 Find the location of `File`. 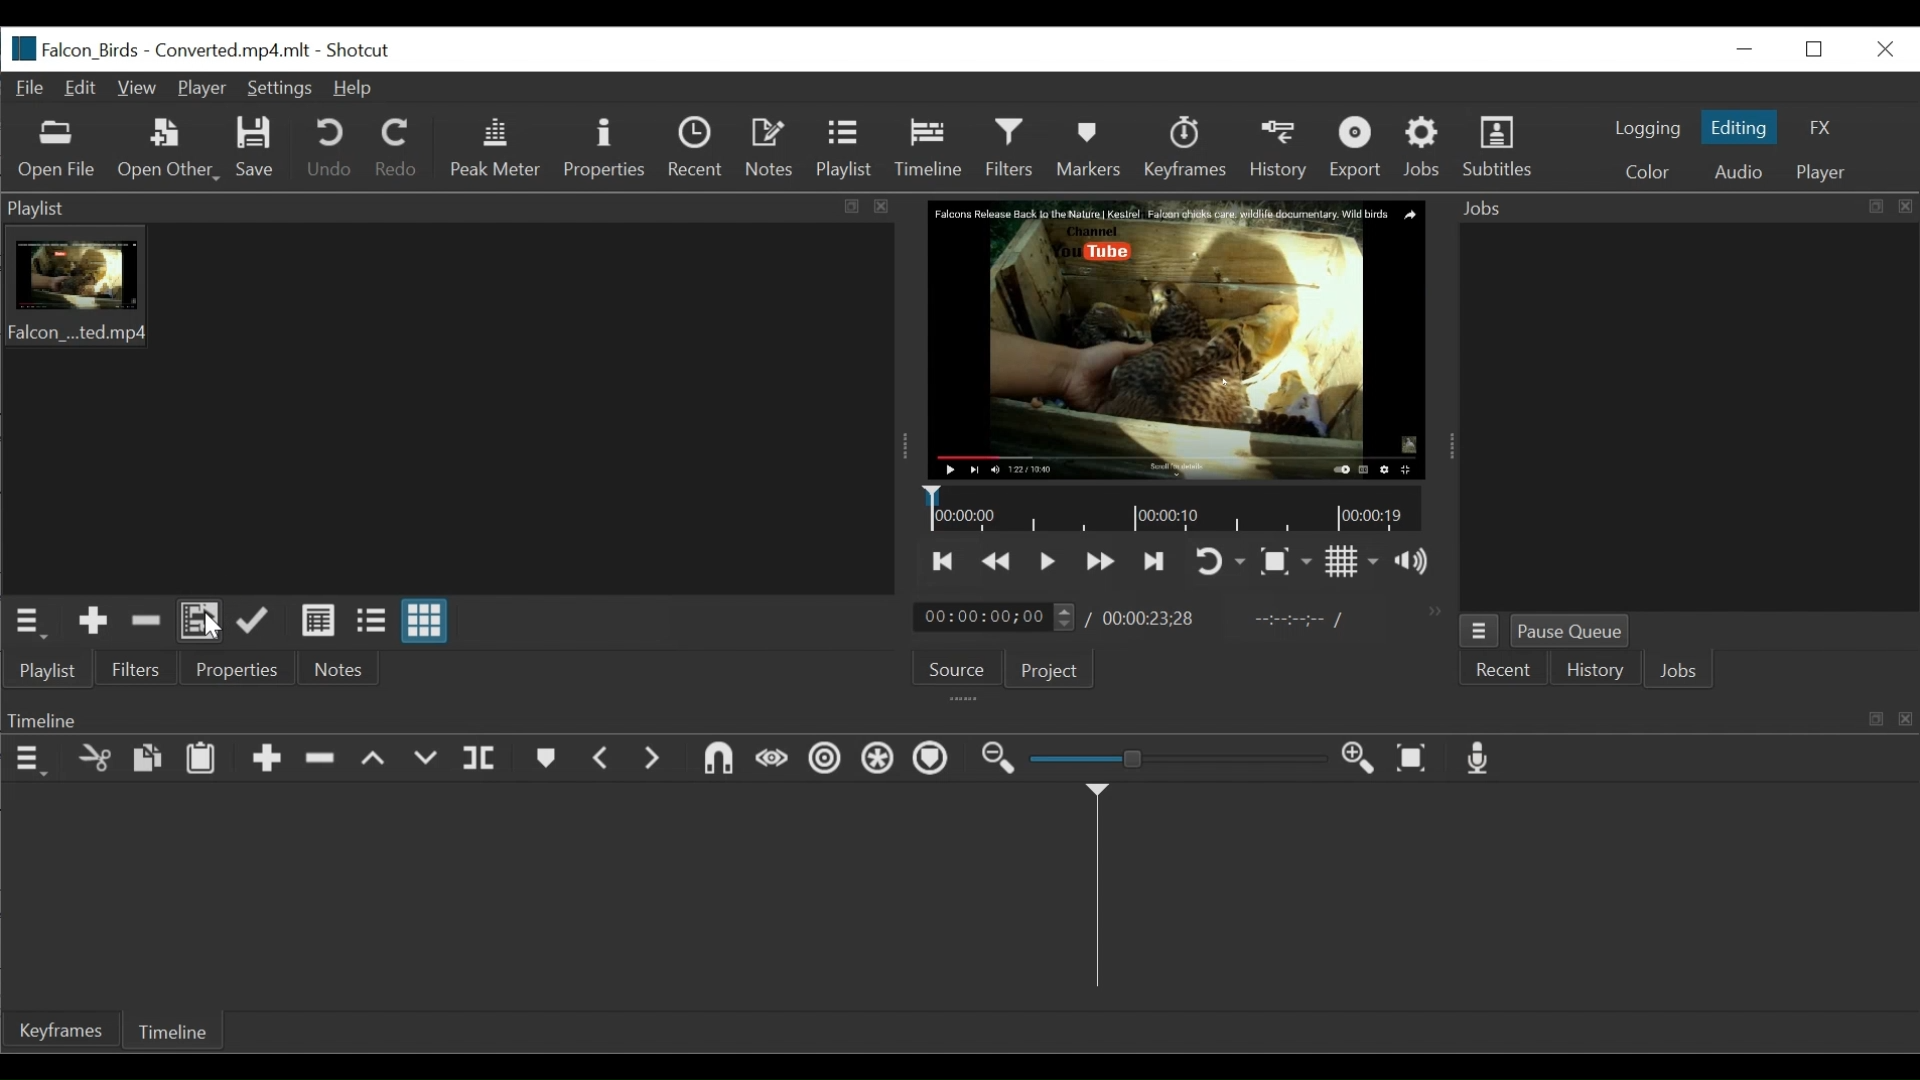

File is located at coordinates (32, 88).